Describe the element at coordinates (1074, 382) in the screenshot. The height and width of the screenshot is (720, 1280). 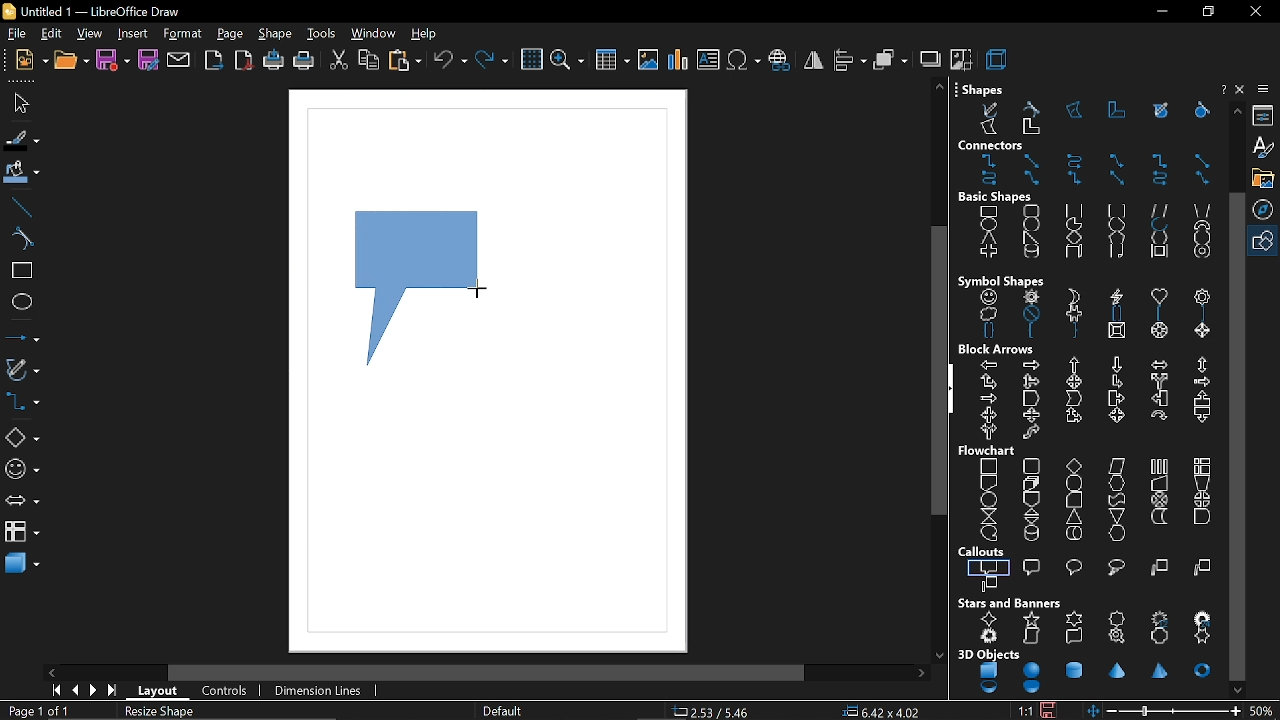
I see `4 way arrow` at that location.